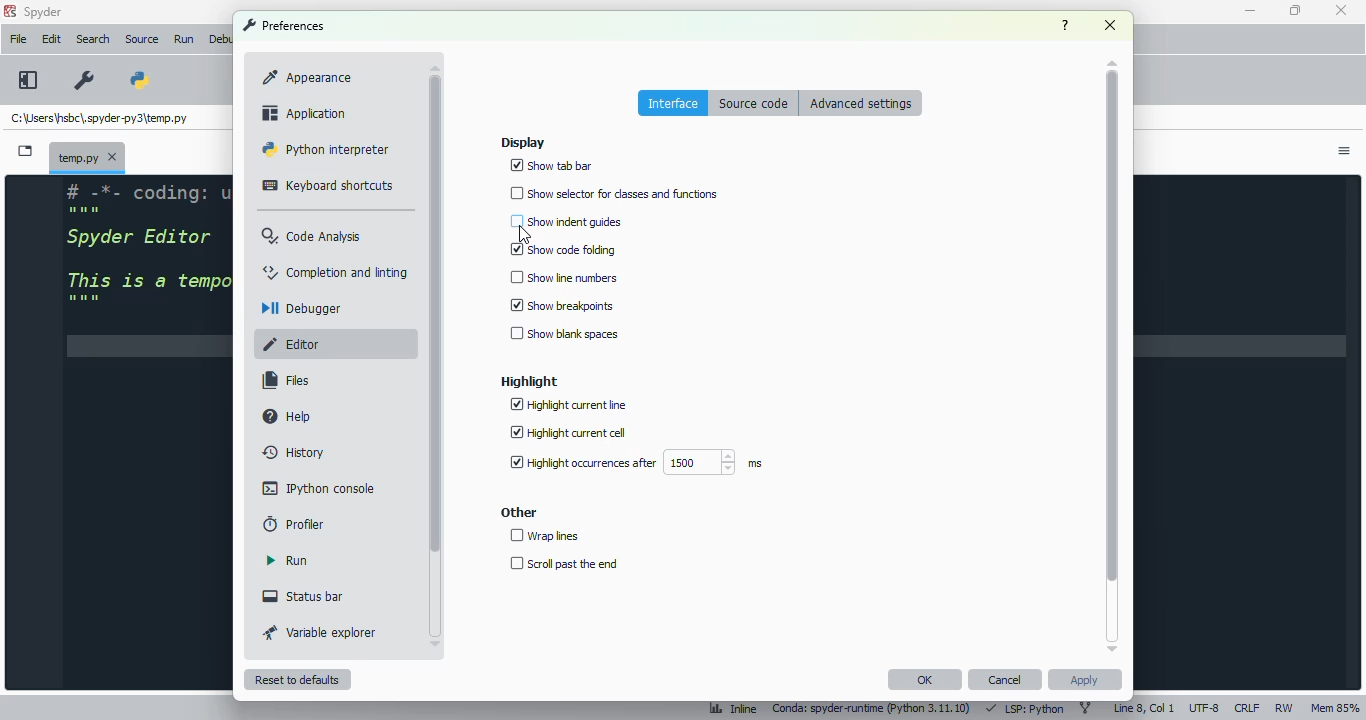 This screenshot has width=1366, height=720. Describe the element at coordinates (26, 151) in the screenshot. I see `browse tabs` at that location.